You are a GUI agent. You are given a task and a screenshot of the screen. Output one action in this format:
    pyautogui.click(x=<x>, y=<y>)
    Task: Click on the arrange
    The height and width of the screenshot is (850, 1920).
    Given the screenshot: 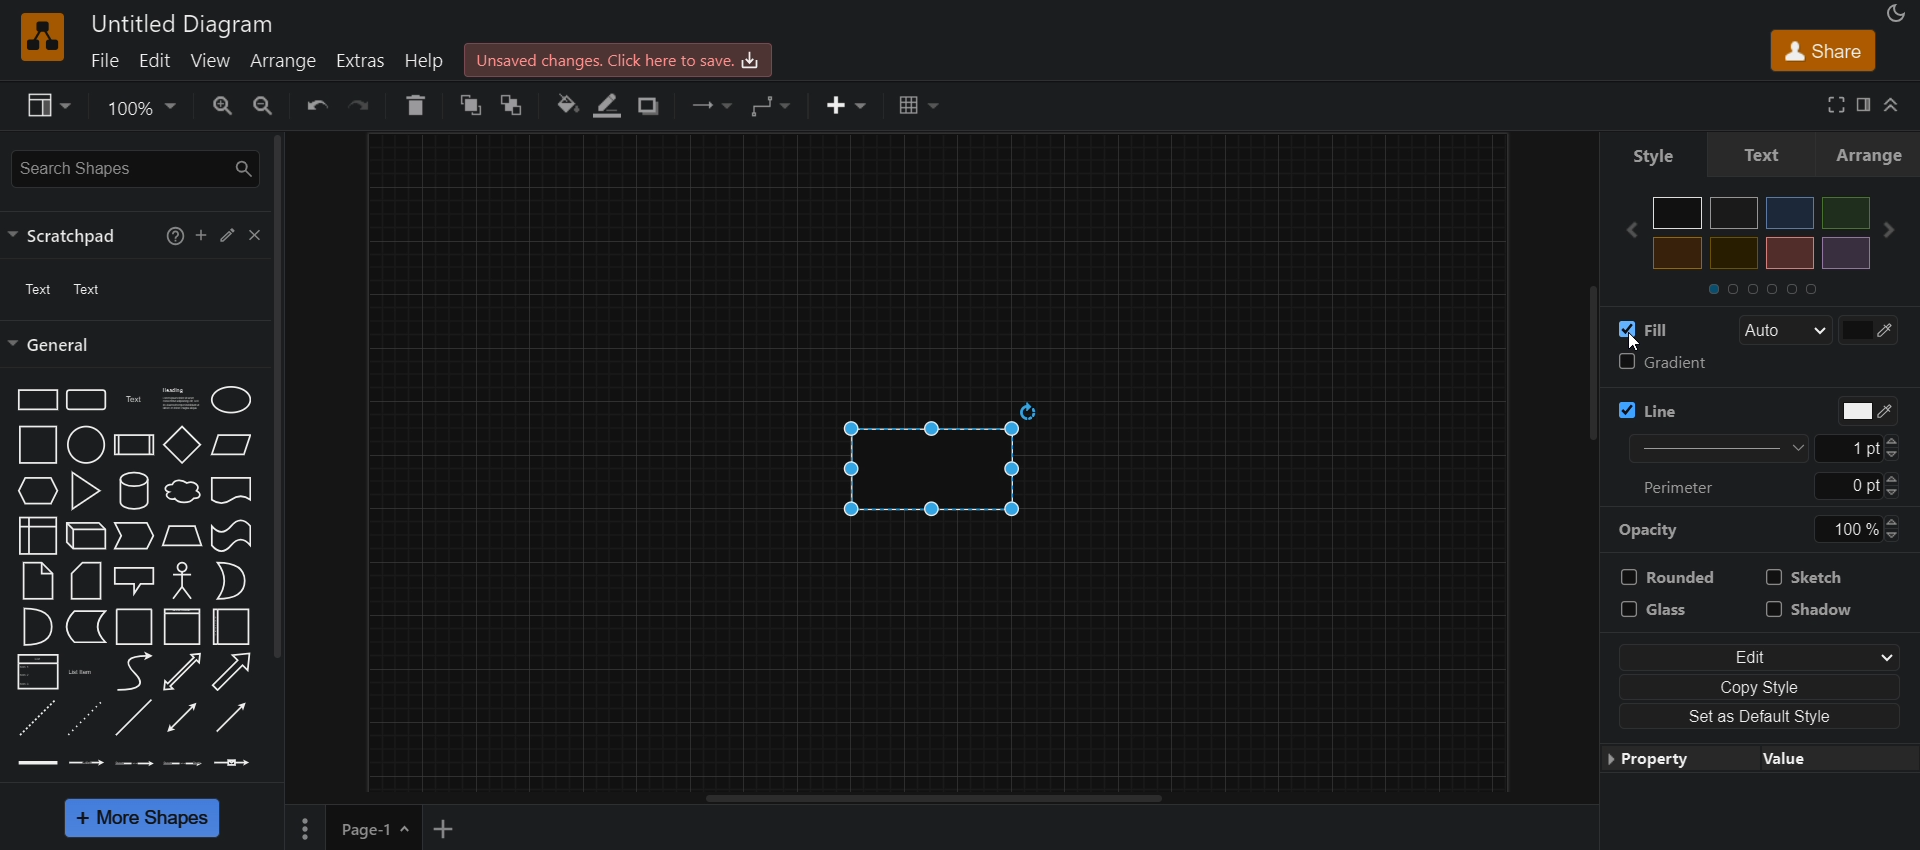 What is the action you would take?
    pyautogui.click(x=1871, y=157)
    